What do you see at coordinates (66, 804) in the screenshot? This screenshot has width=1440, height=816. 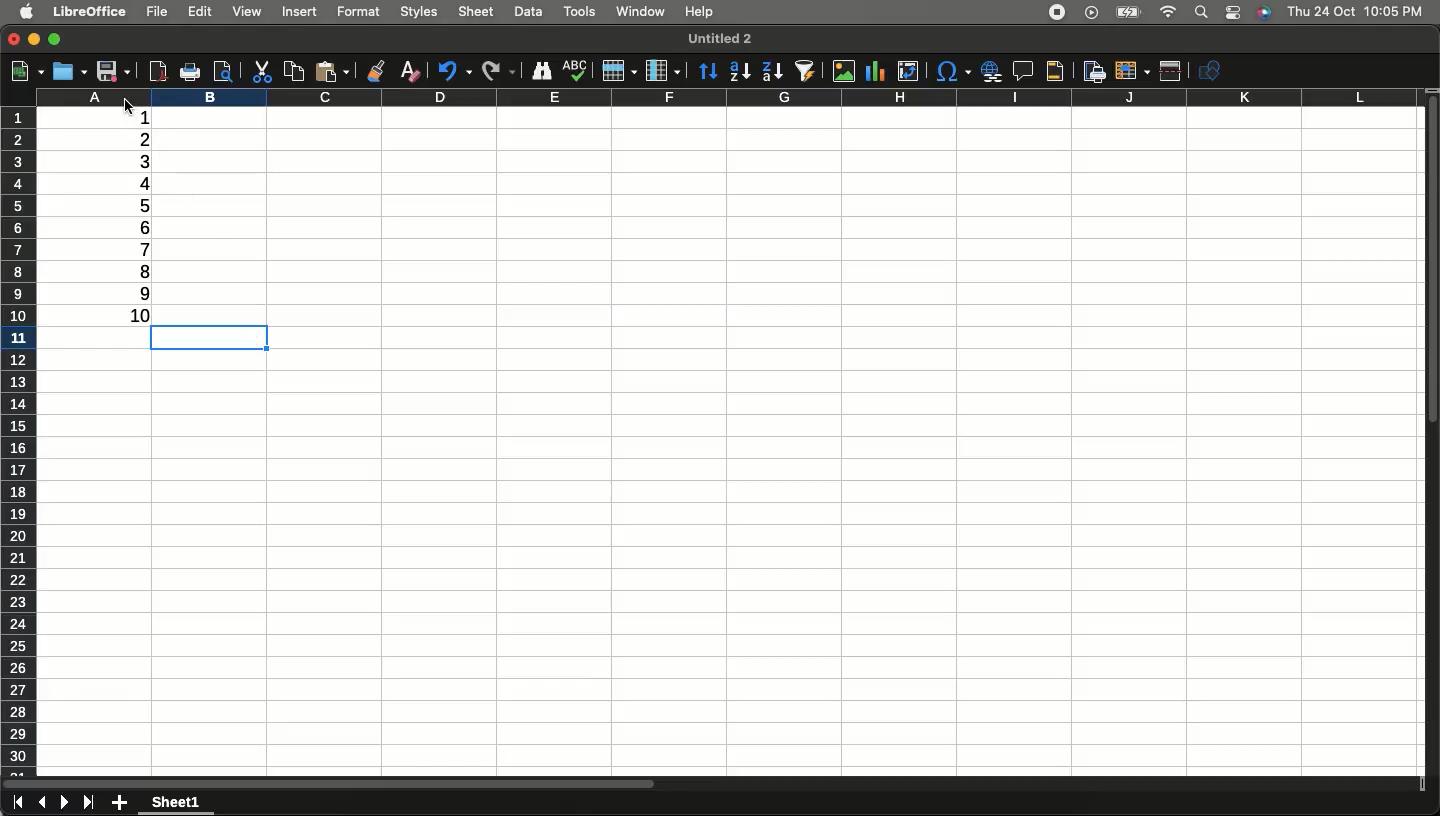 I see `Next sheet` at bounding box center [66, 804].